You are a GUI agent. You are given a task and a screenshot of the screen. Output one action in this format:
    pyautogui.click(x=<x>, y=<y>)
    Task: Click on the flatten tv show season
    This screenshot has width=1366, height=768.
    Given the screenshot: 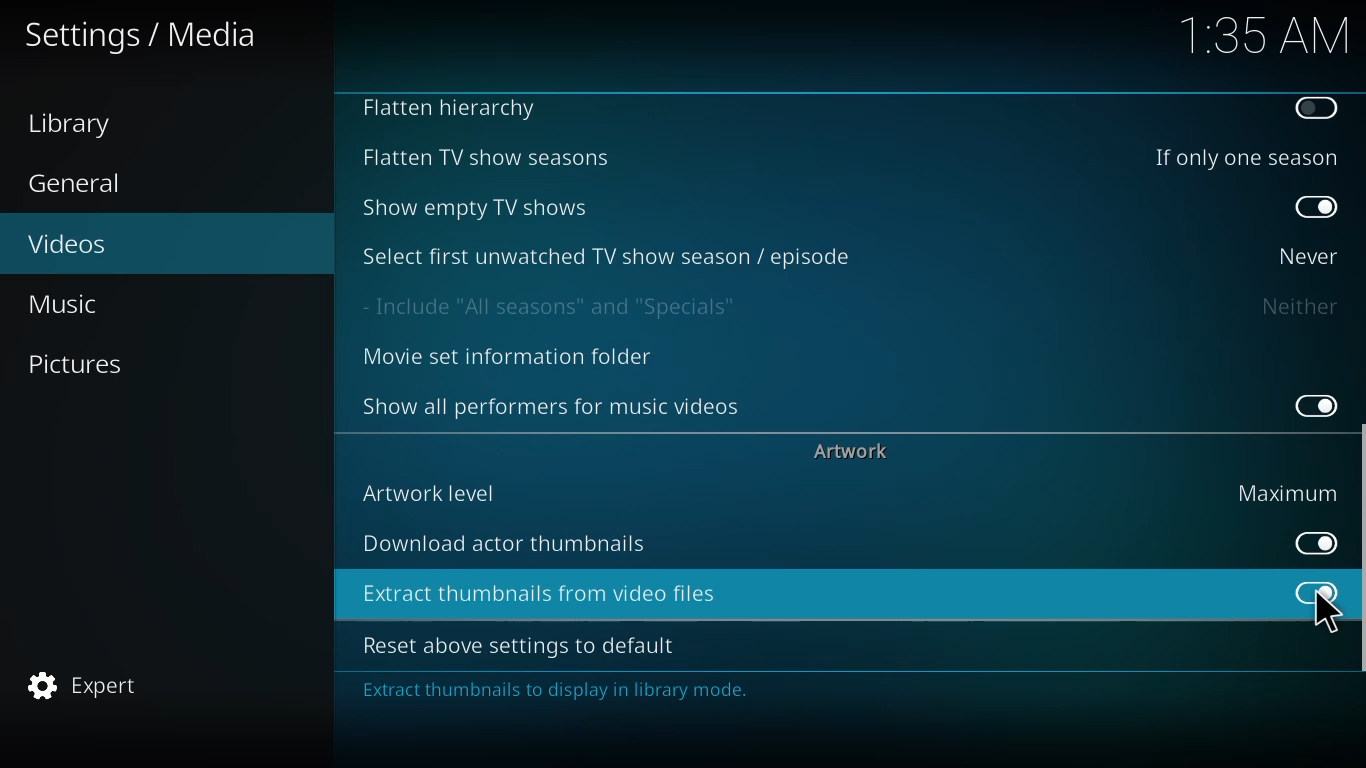 What is the action you would take?
    pyautogui.click(x=483, y=157)
    